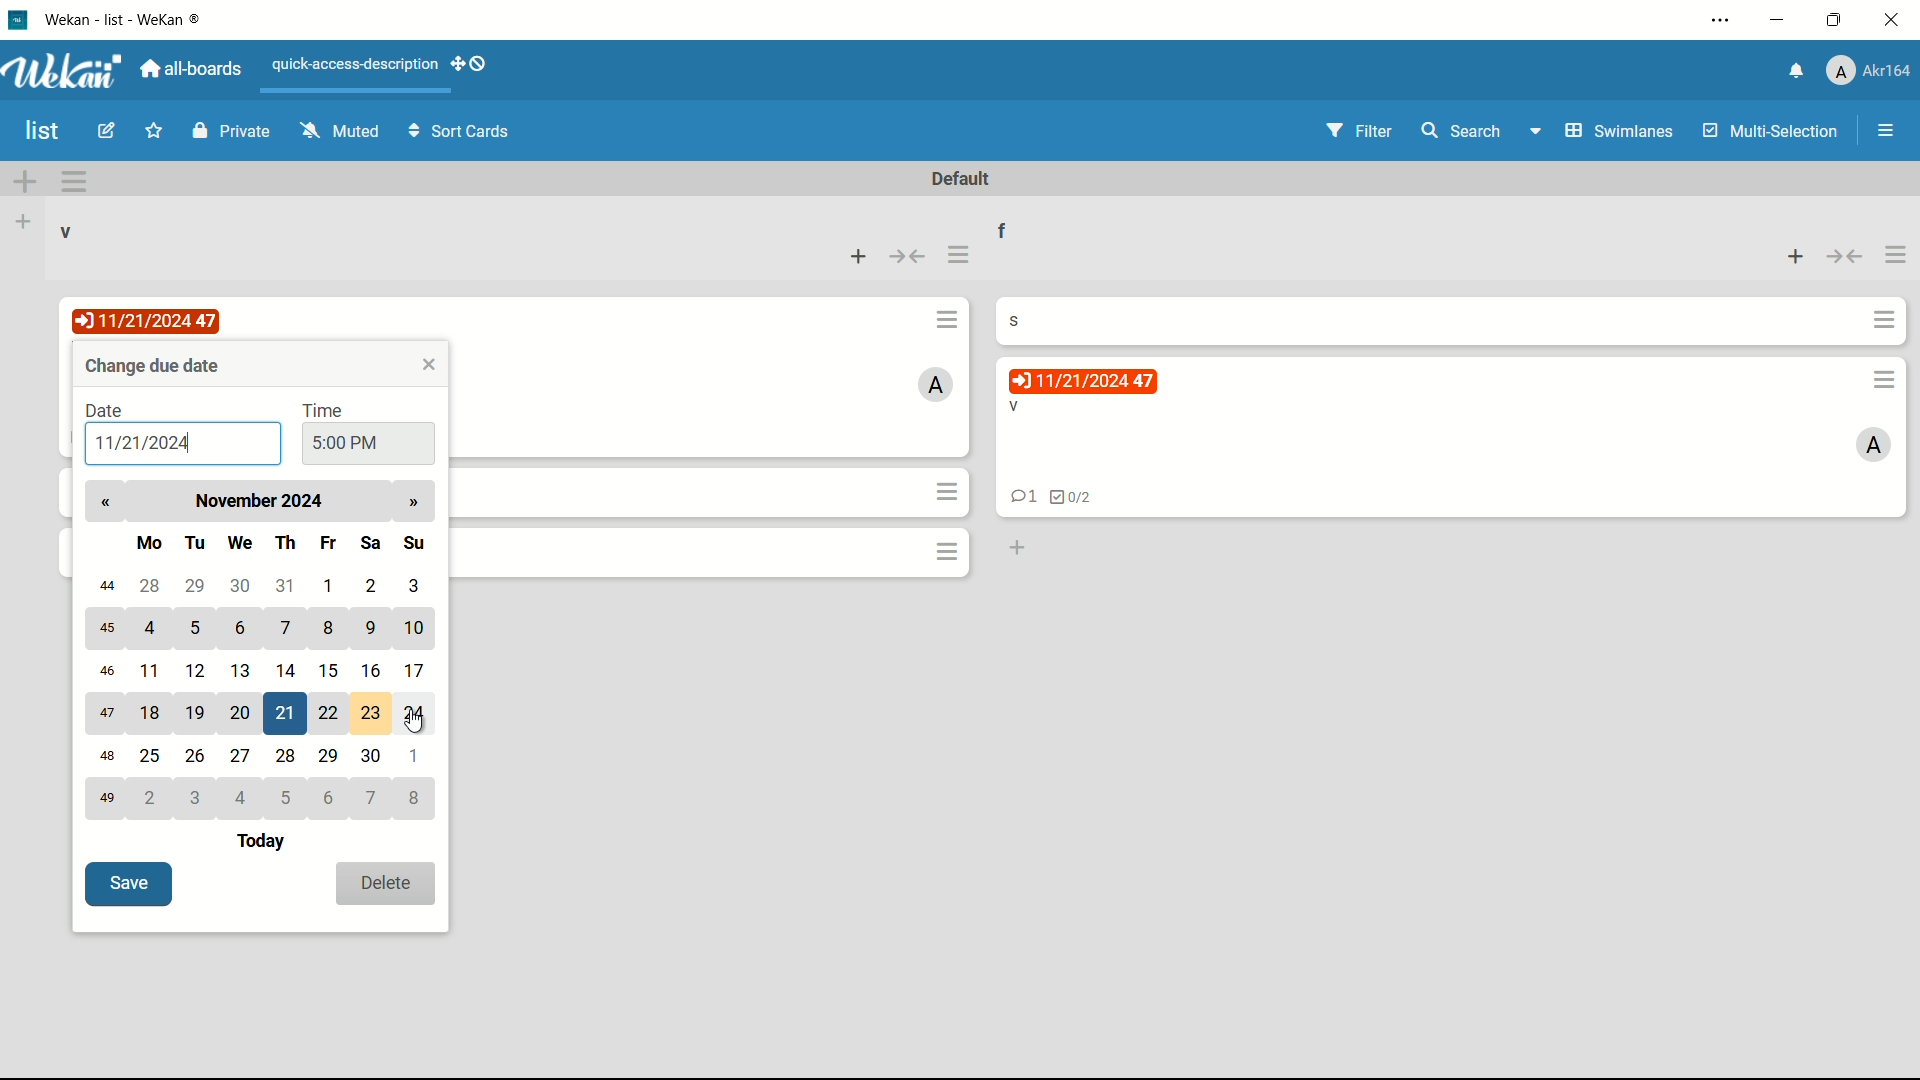  I want to click on filter, so click(1359, 131).